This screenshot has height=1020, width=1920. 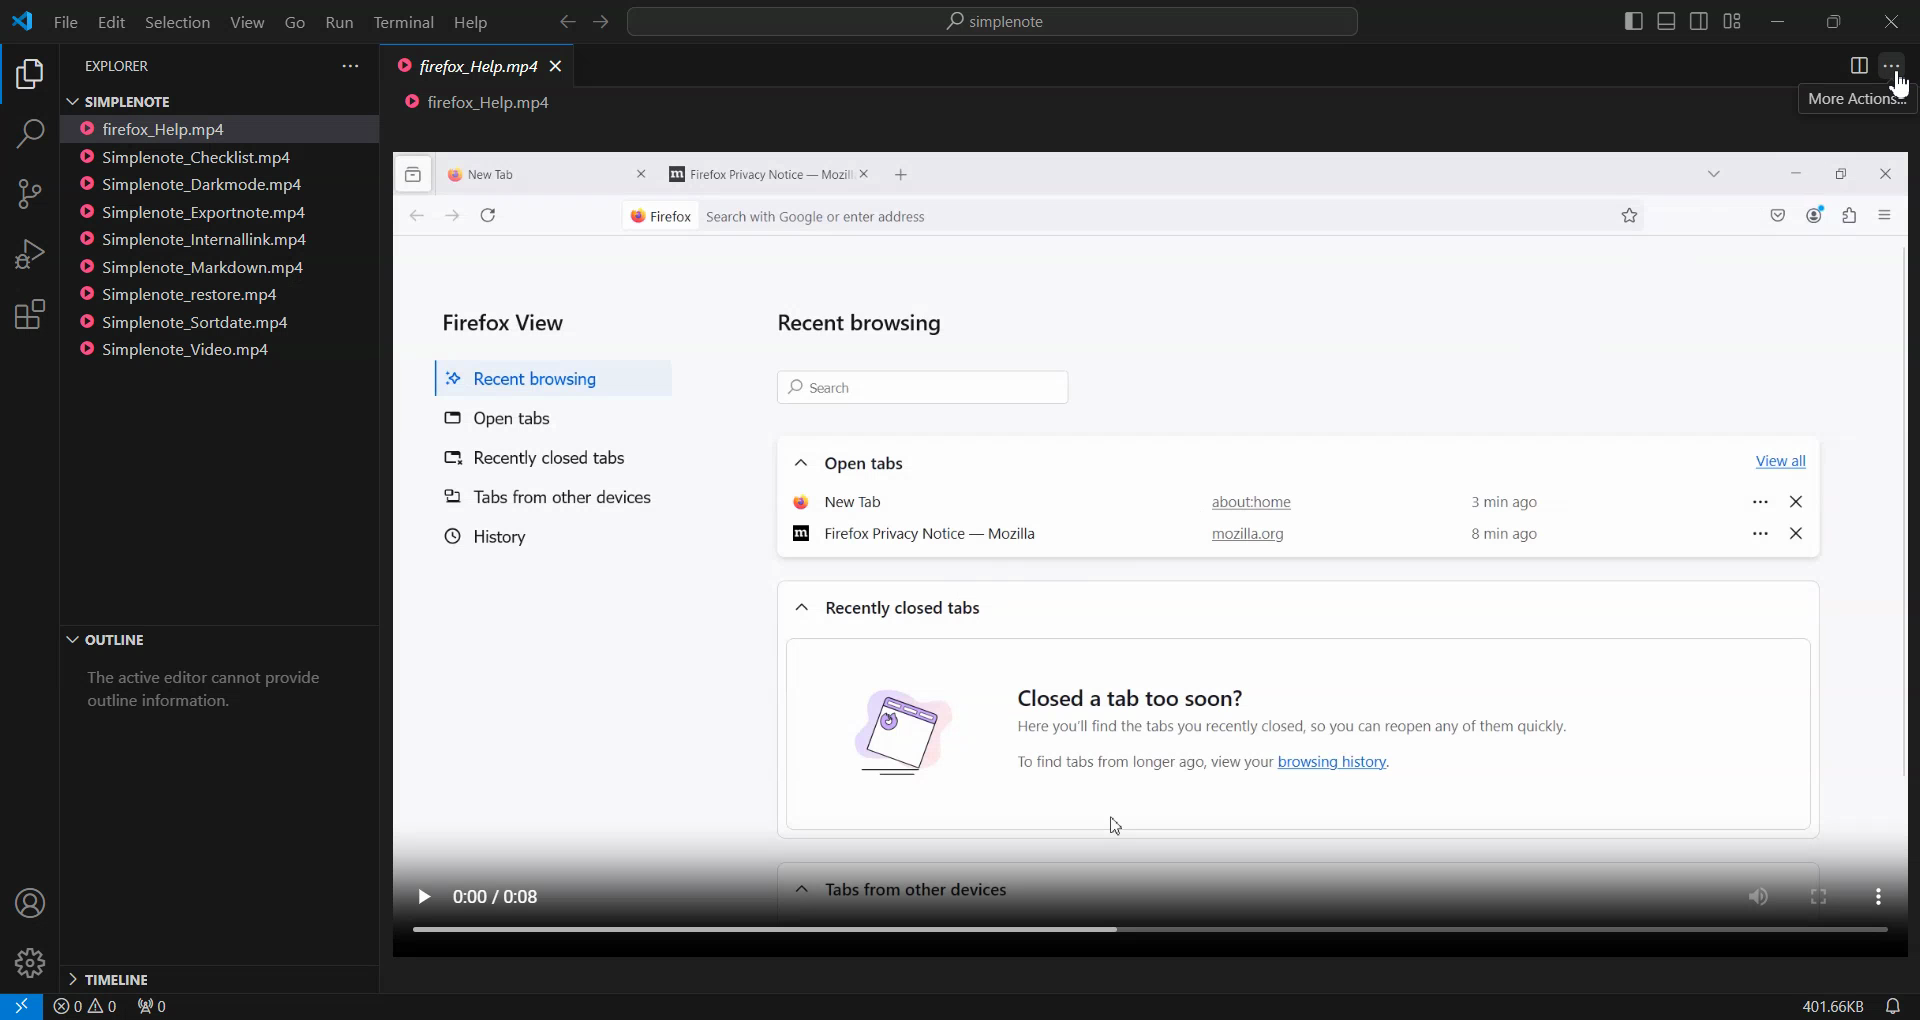 I want to click on minimize, so click(x=1796, y=173).